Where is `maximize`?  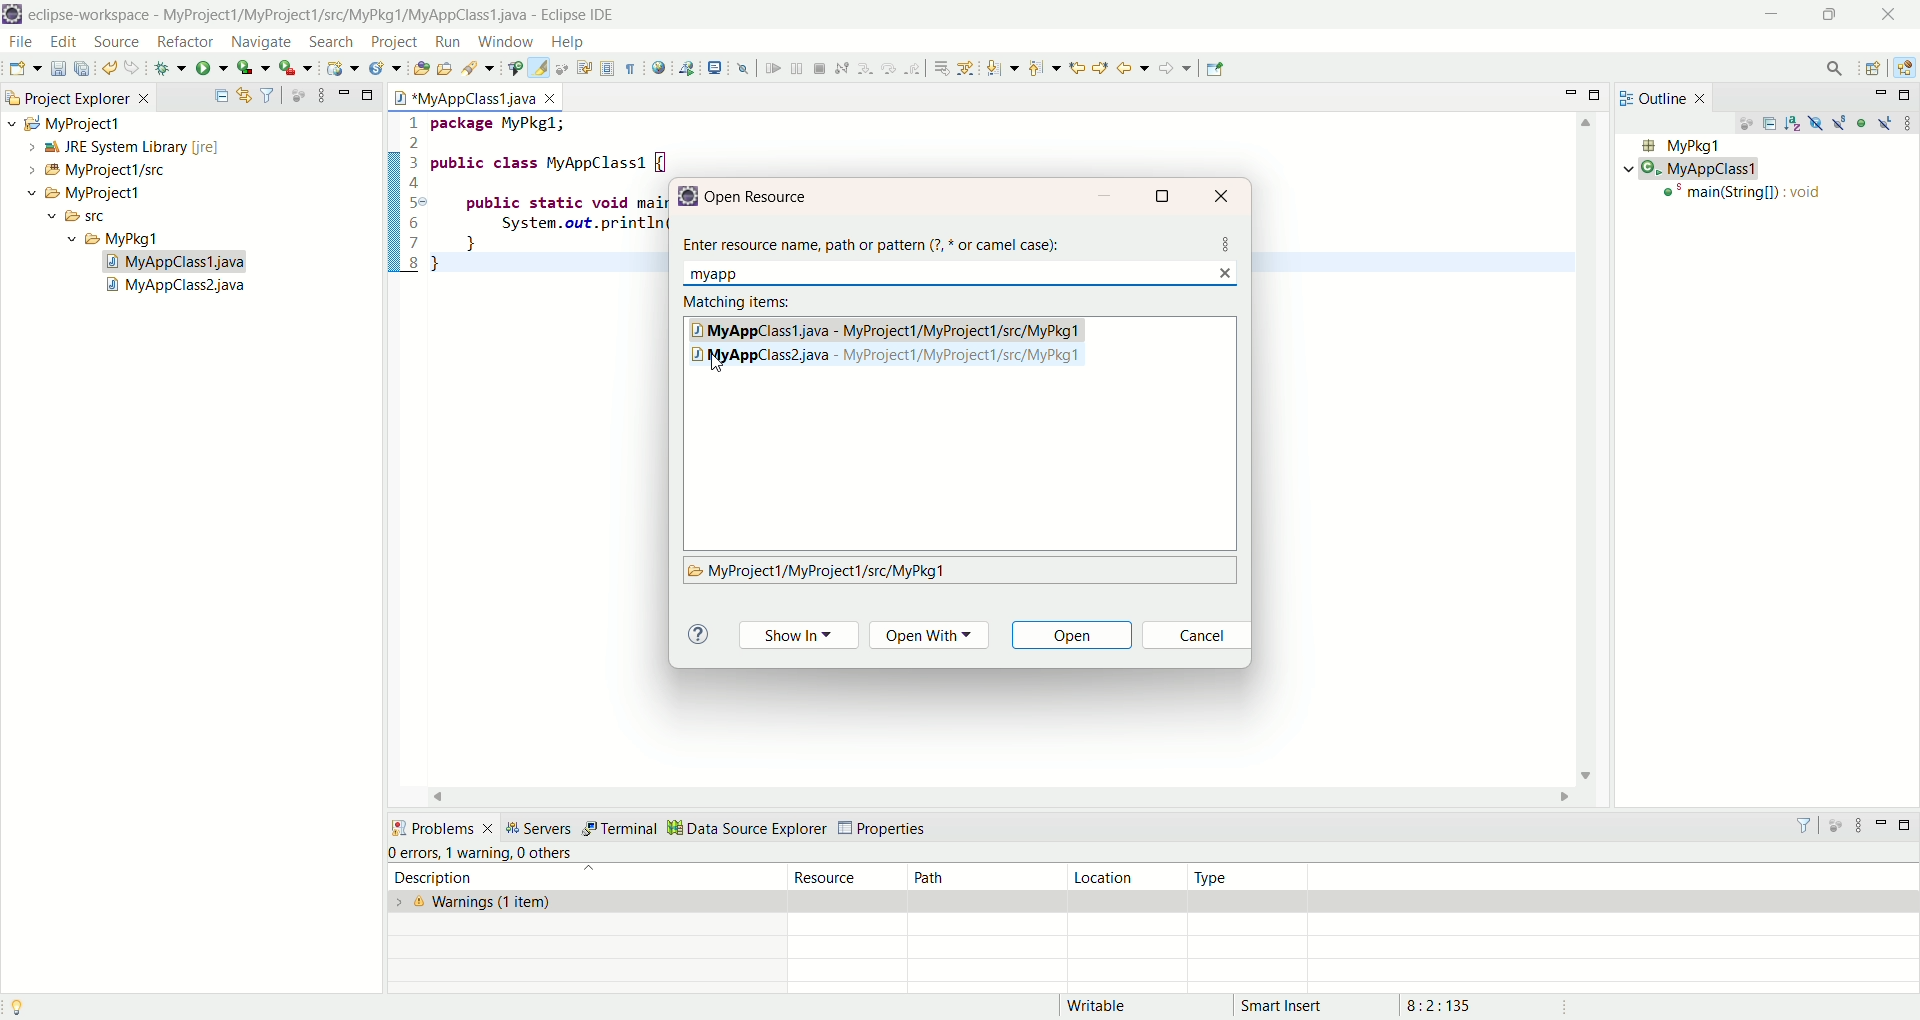 maximize is located at coordinates (1907, 828).